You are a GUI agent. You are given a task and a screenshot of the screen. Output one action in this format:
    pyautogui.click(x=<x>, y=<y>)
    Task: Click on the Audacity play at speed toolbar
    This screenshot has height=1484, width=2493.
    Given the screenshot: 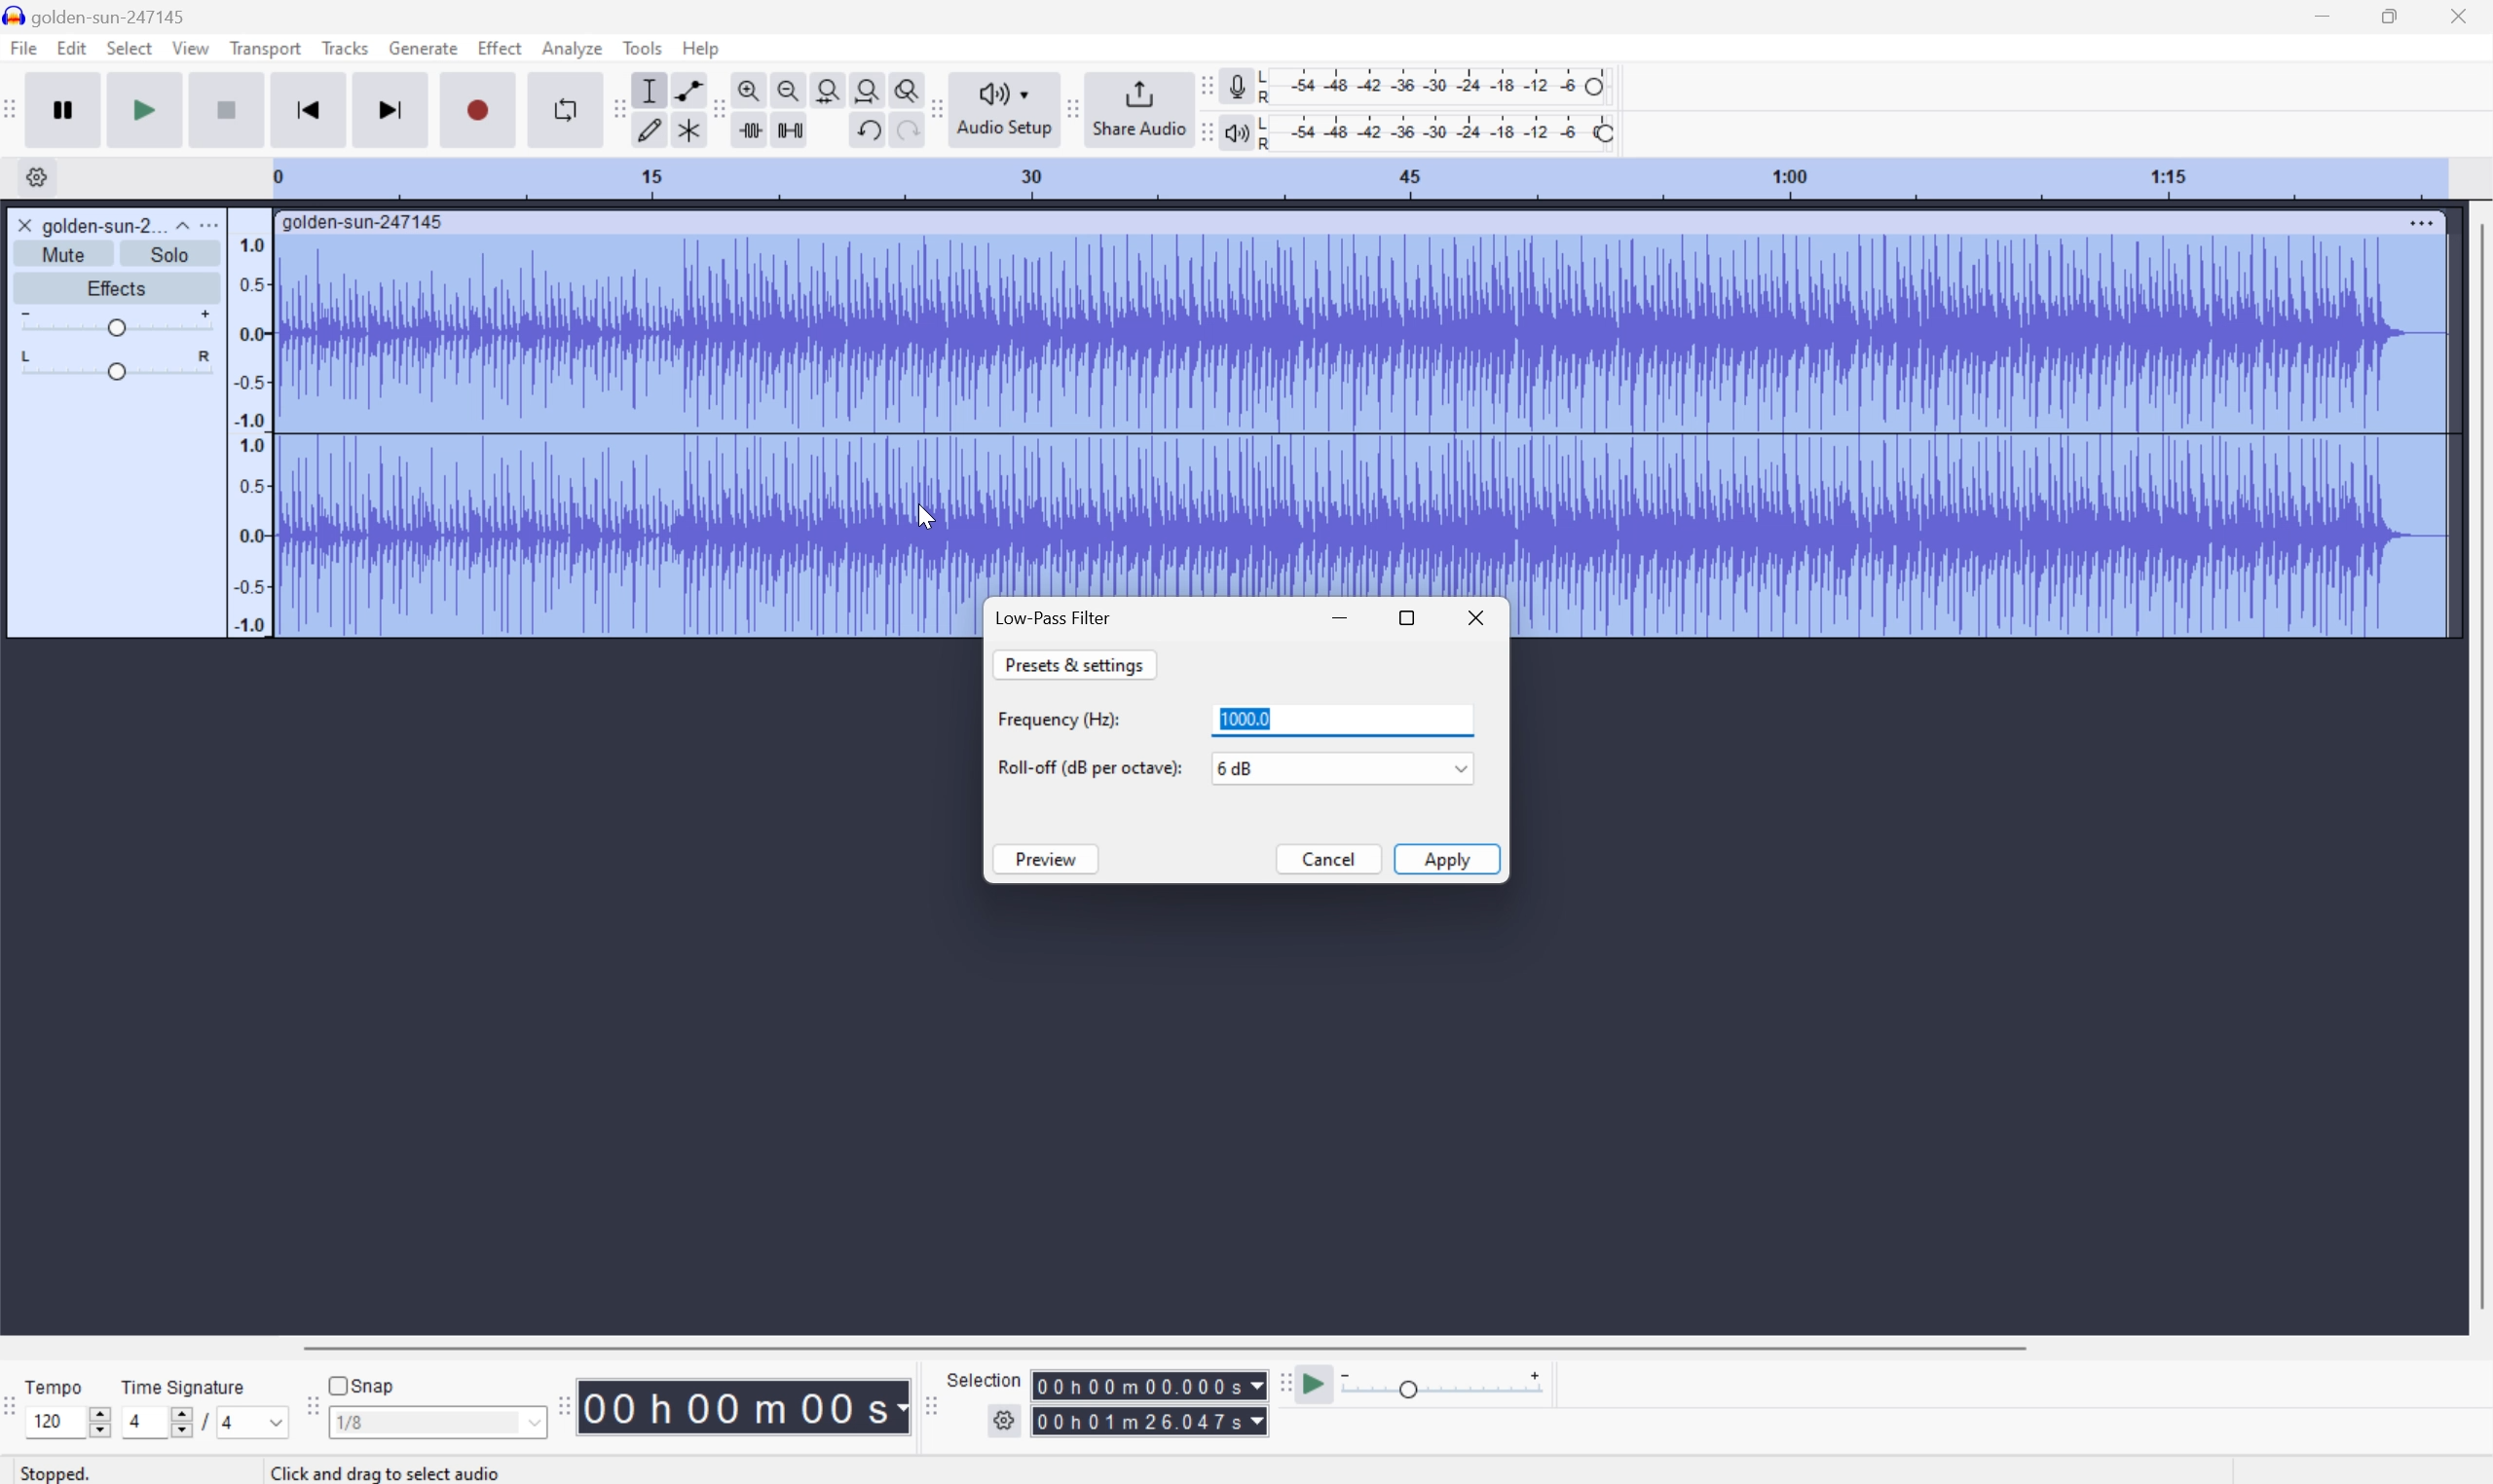 What is the action you would take?
    pyautogui.click(x=1283, y=1385)
    